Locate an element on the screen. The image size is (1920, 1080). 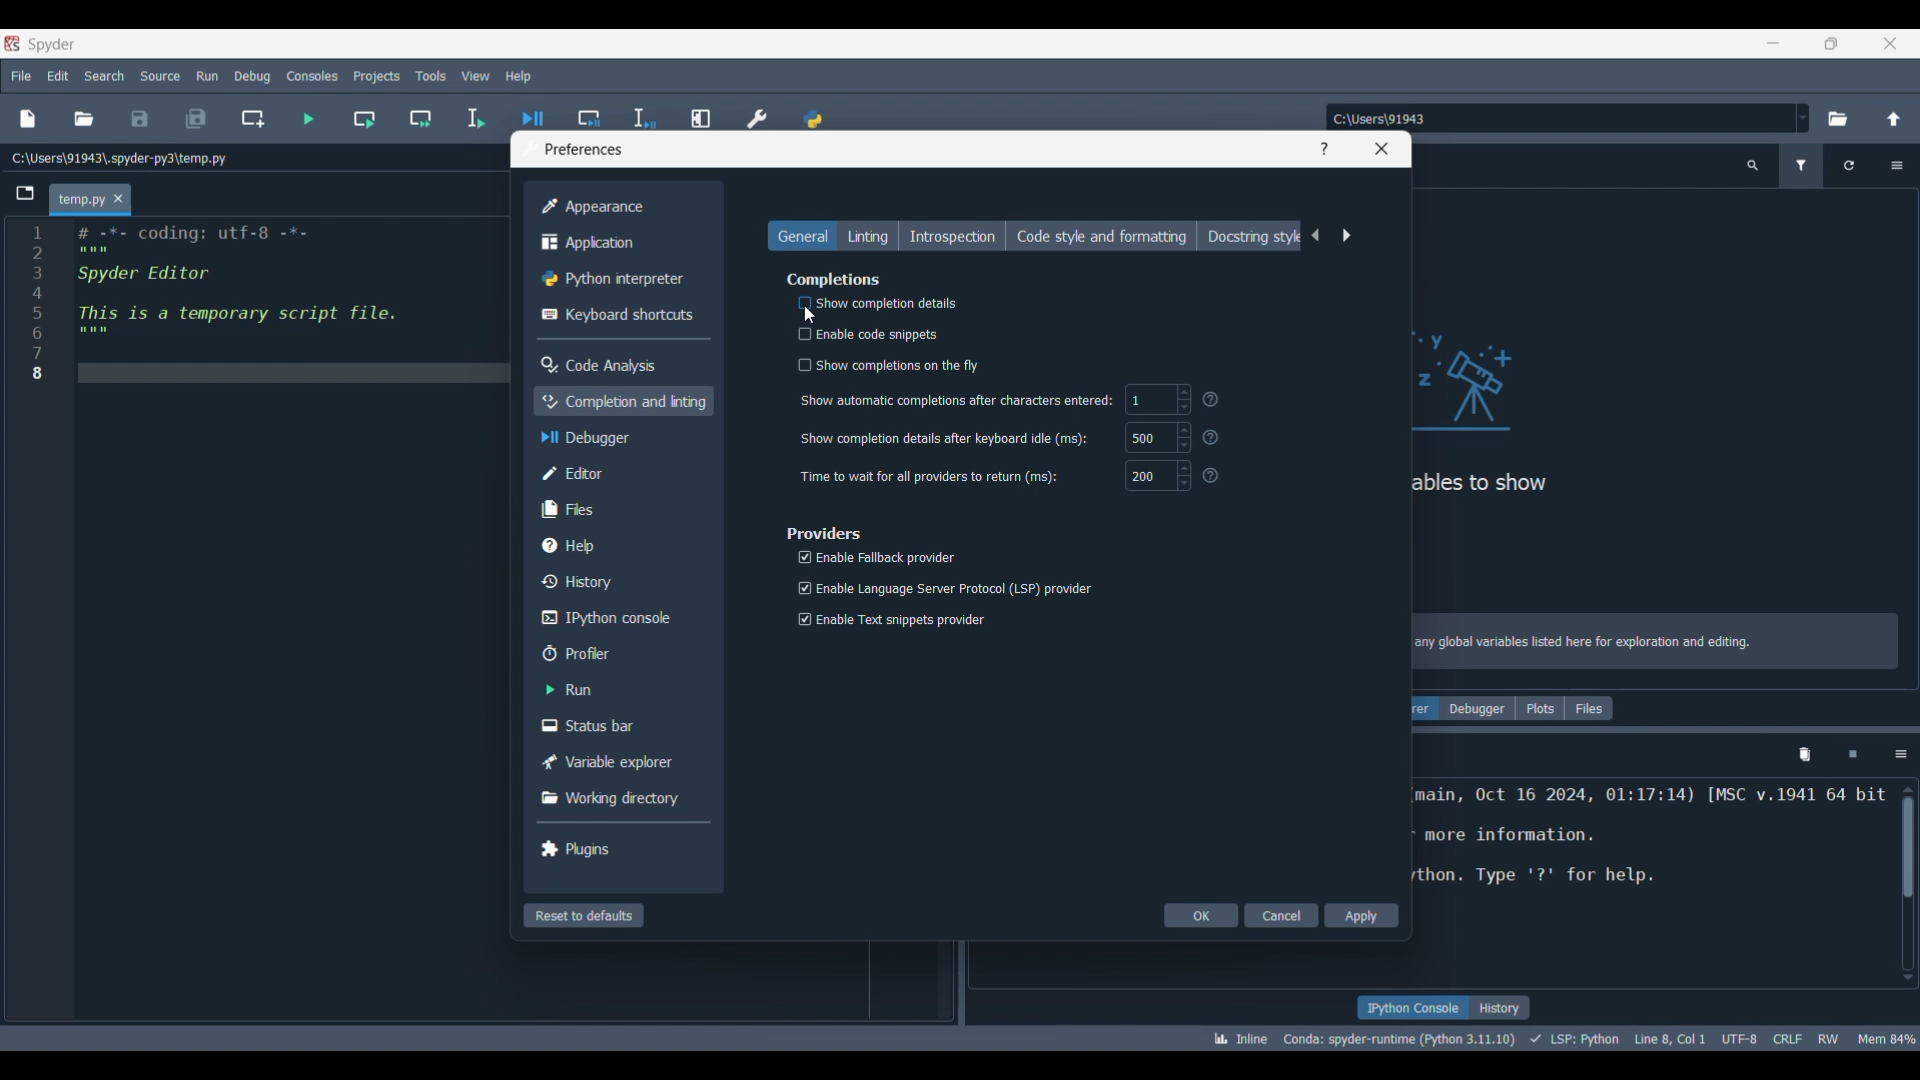
Code style and formatting is located at coordinates (1101, 236).